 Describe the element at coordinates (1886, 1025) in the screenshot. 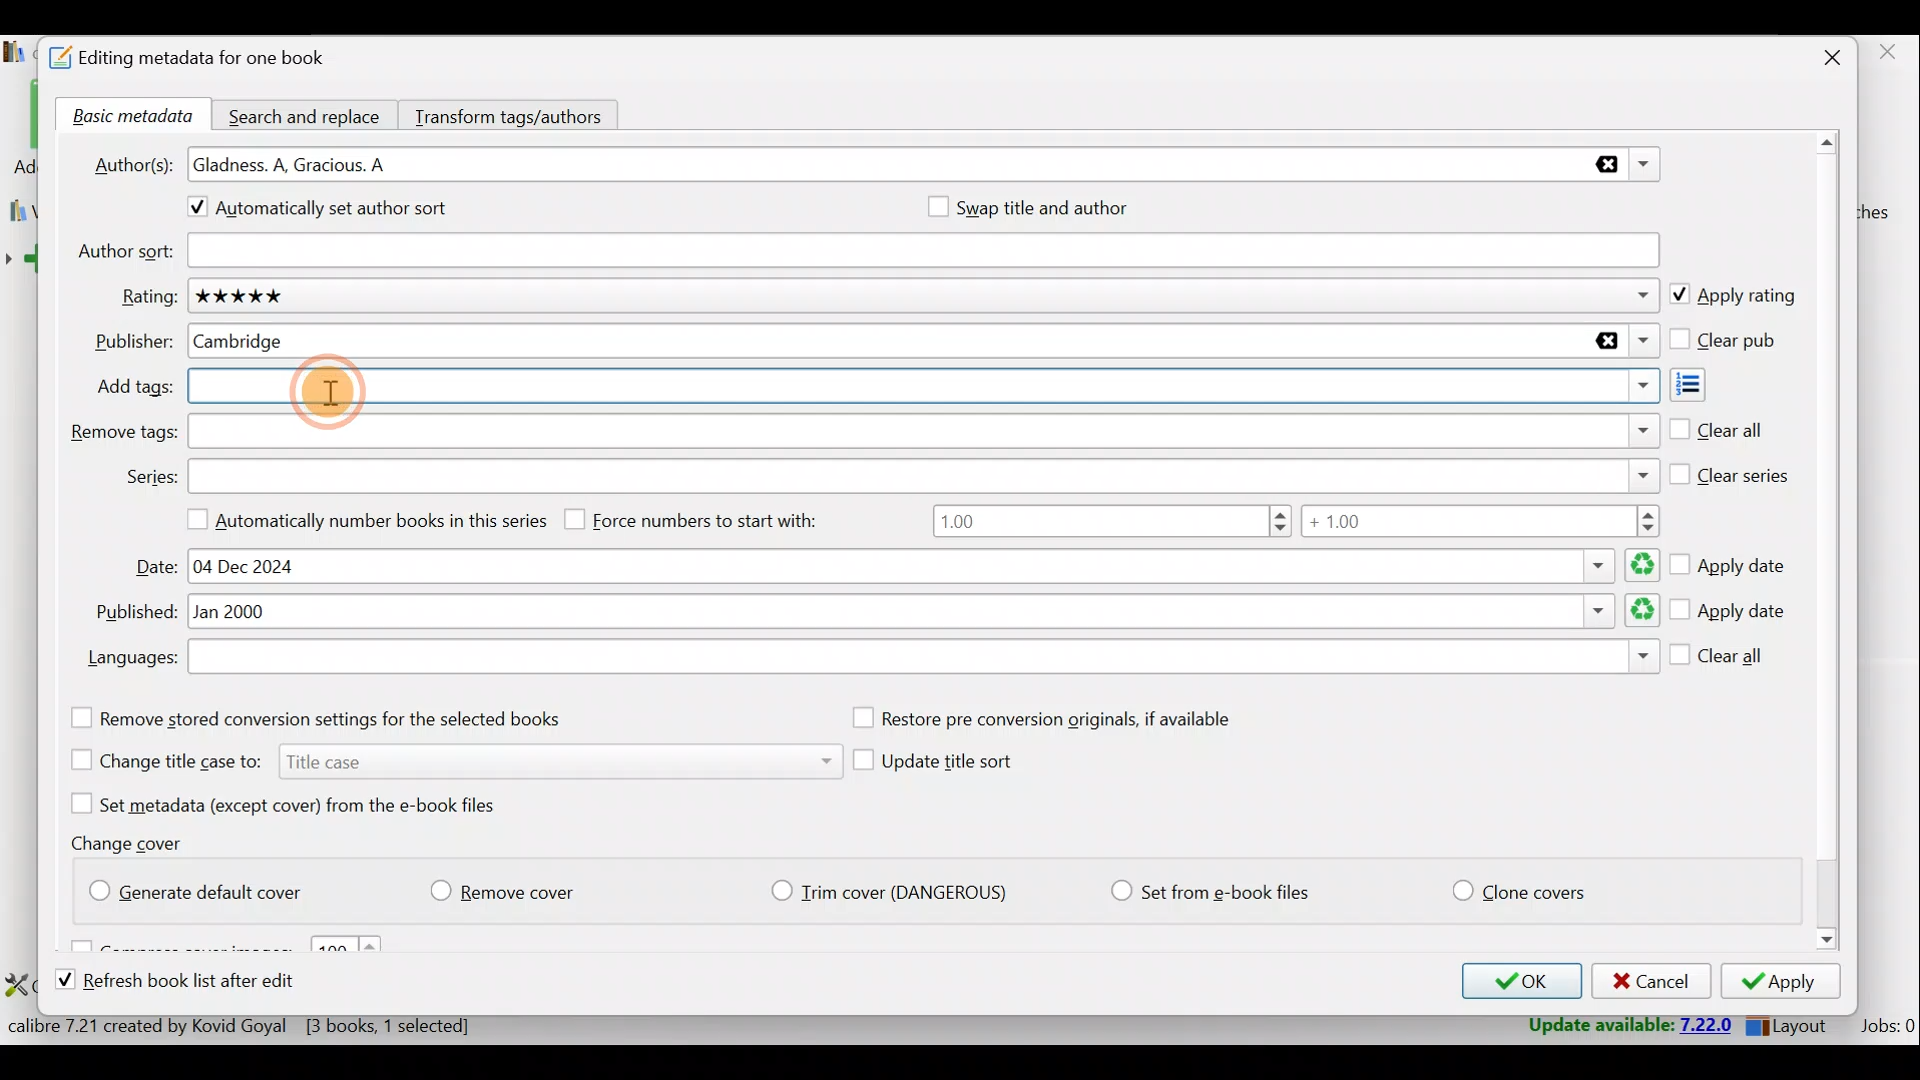

I see `Jobs` at that location.